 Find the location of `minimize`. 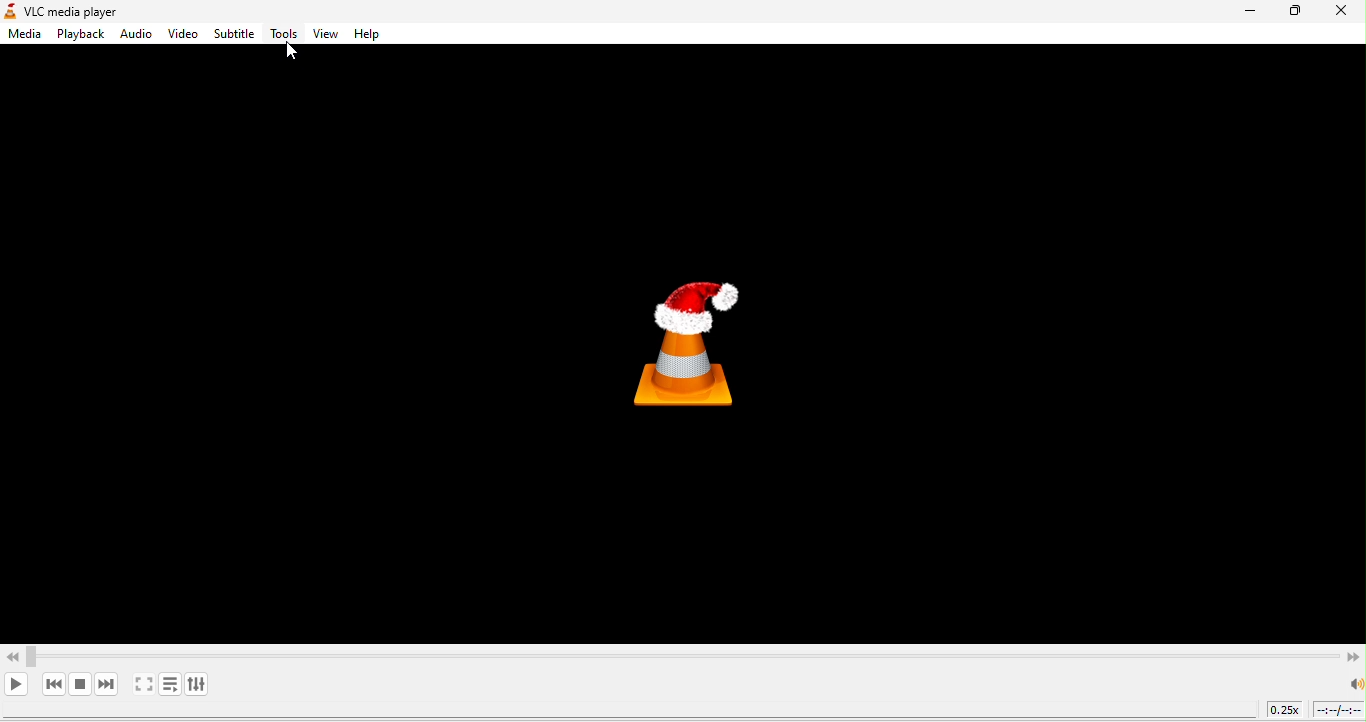

minimize is located at coordinates (1248, 12).